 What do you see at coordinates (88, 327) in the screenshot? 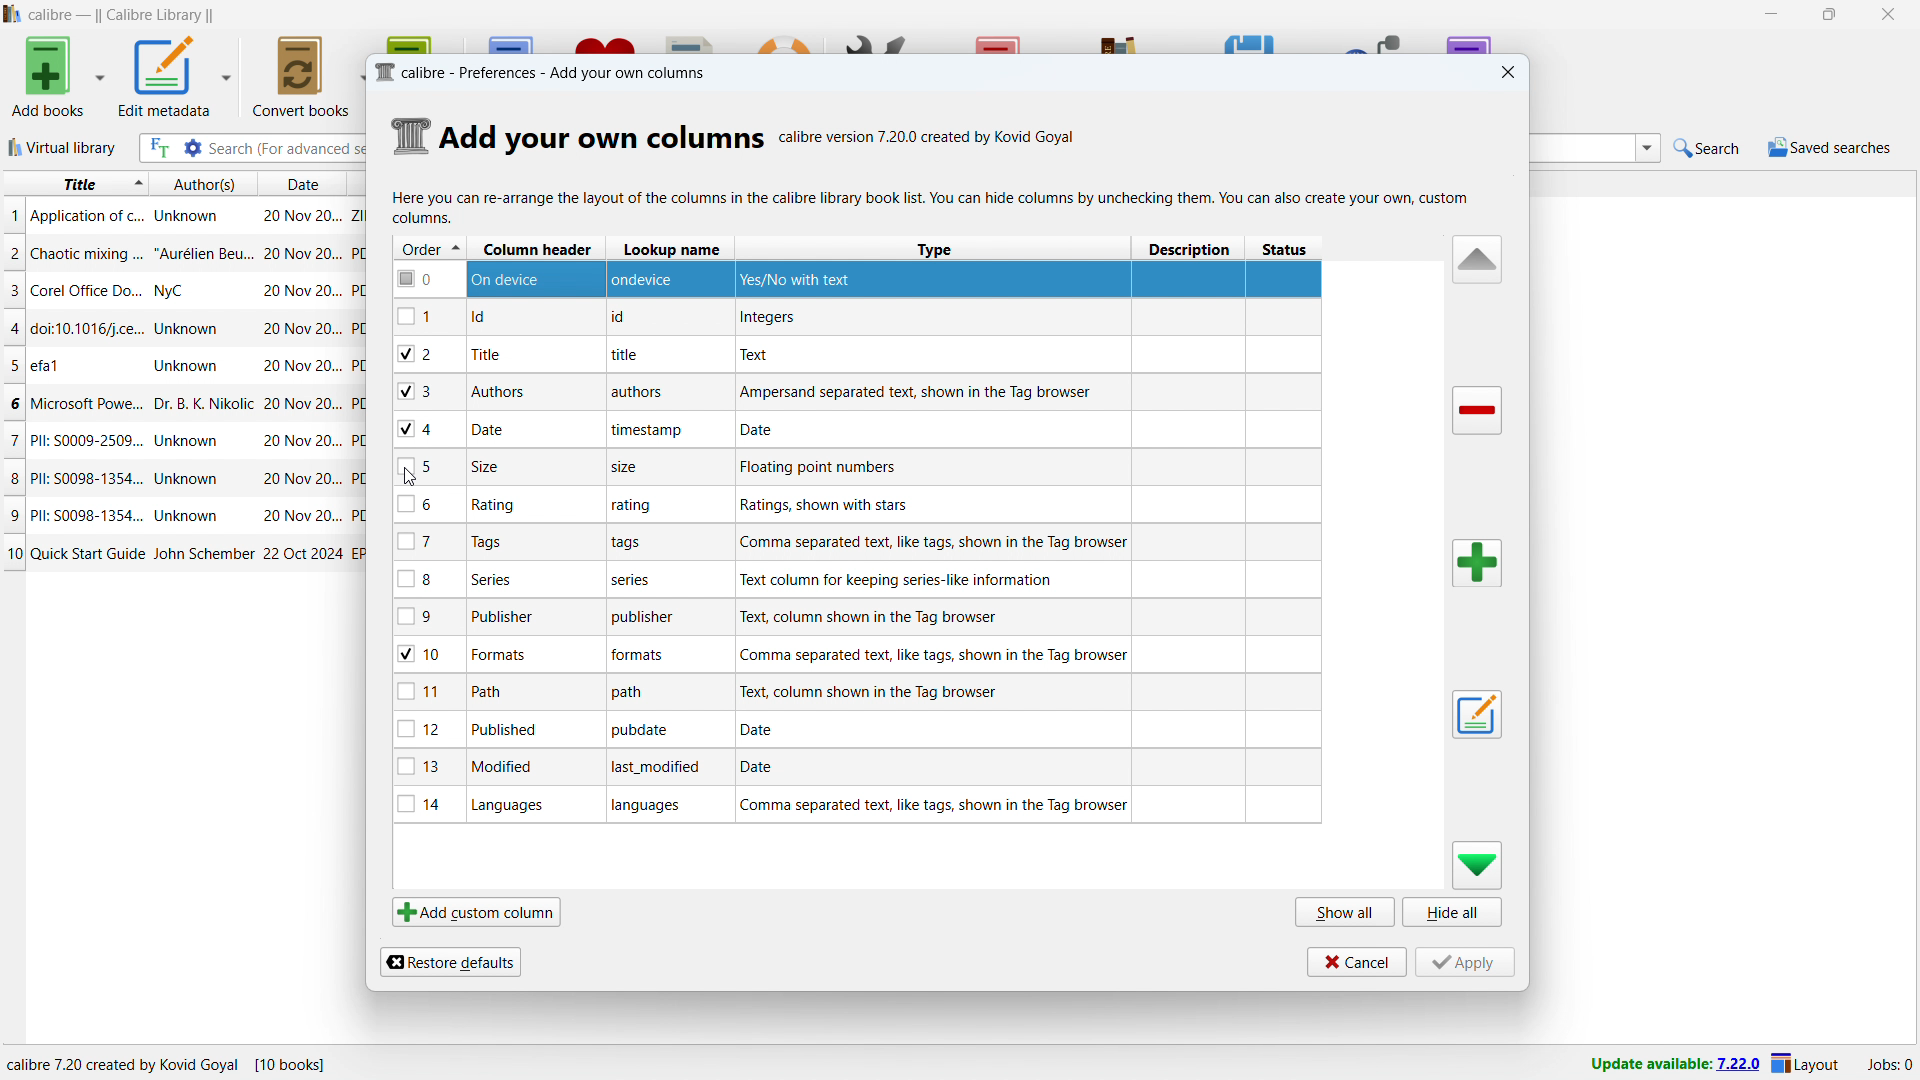
I see `title` at bounding box center [88, 327].